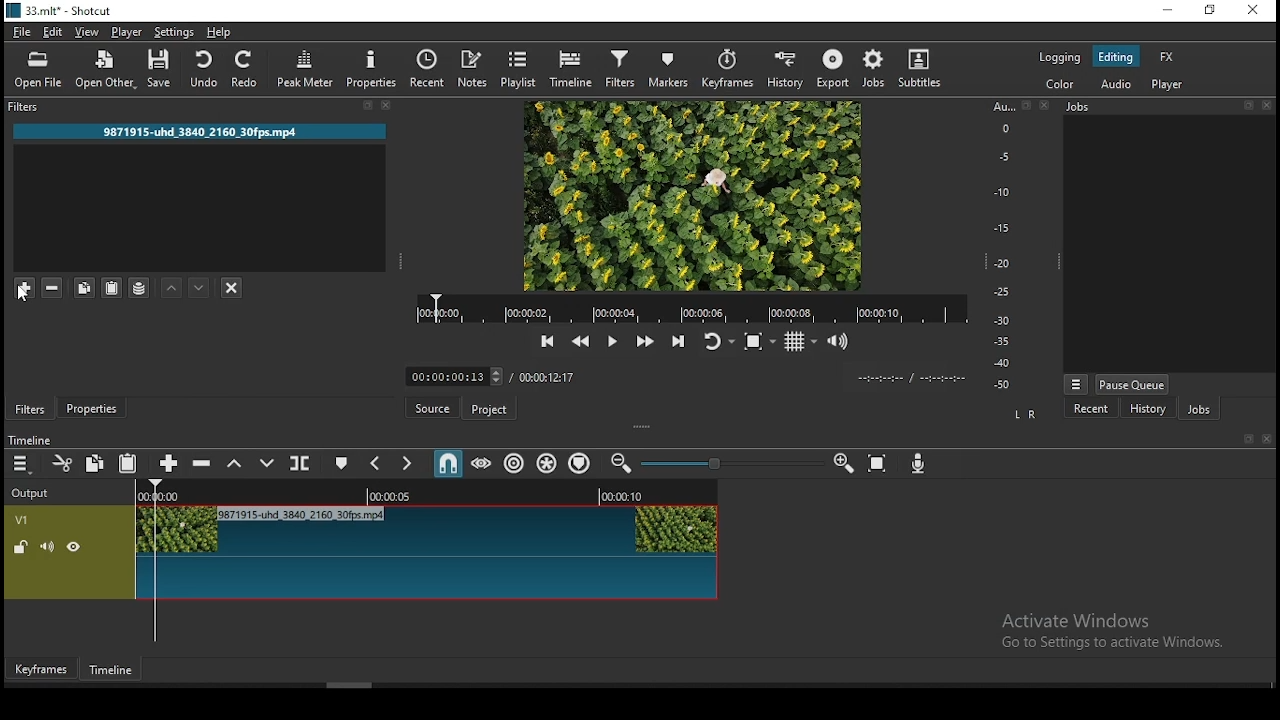  What do you see at coordinates (1247, 105) in the screenshot?
I see `resize` at bounding box center [1247, 105].